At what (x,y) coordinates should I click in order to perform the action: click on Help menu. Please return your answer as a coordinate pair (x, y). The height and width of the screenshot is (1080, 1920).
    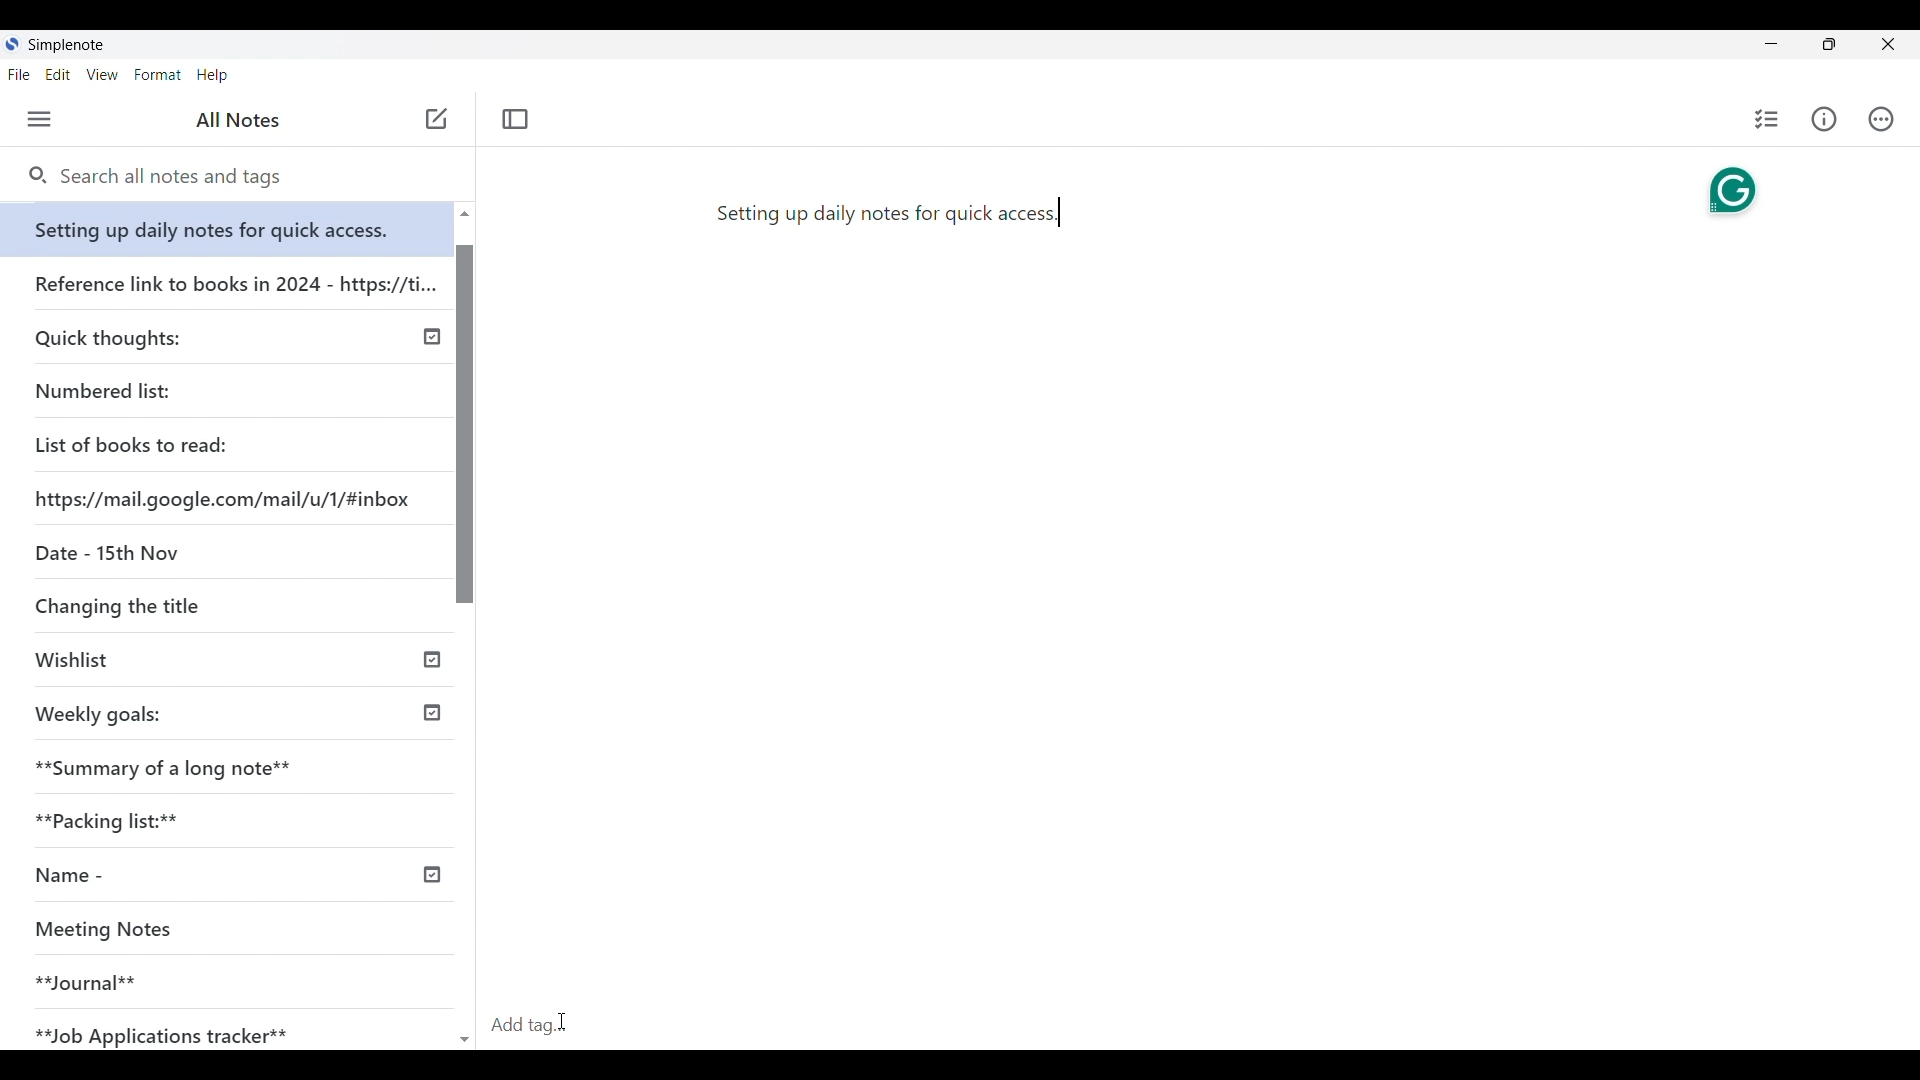
    Looking at the image, I should click on (212, 75).